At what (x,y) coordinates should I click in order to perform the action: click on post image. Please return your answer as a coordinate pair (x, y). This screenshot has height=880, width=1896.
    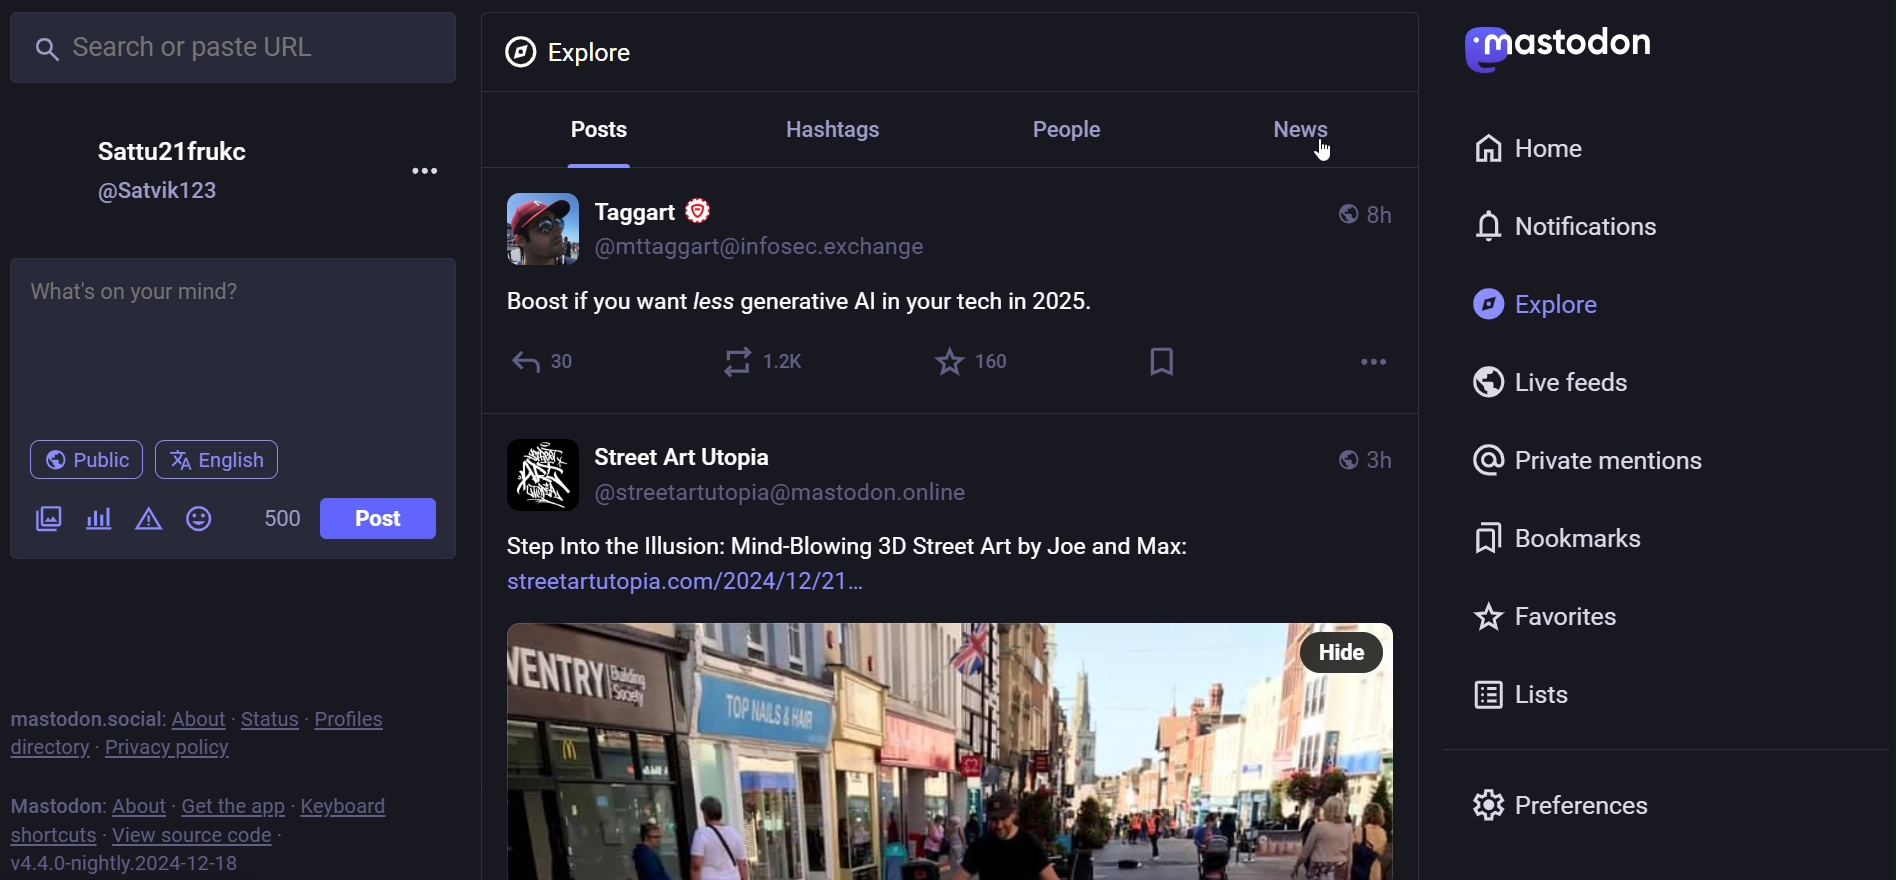
    Looking at the image, I should click on (893, 749).